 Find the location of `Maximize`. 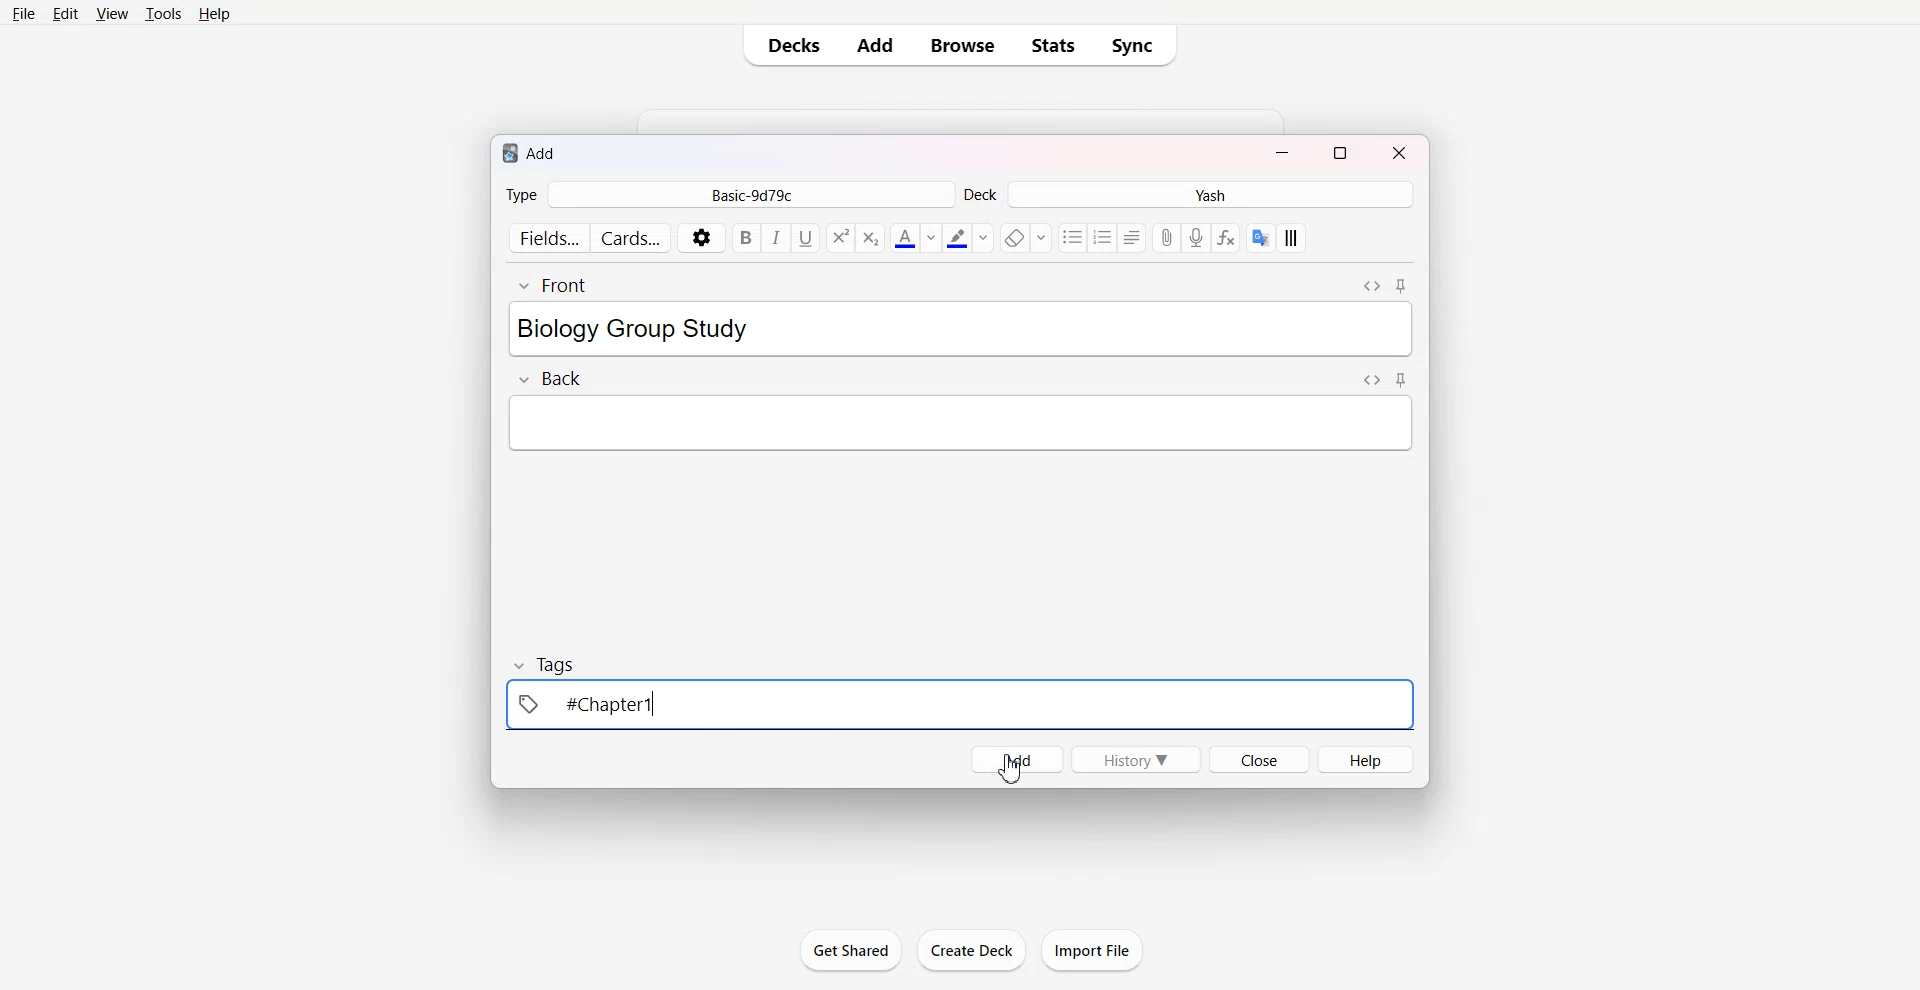

Maximize is located at coordinates (1341, 151).